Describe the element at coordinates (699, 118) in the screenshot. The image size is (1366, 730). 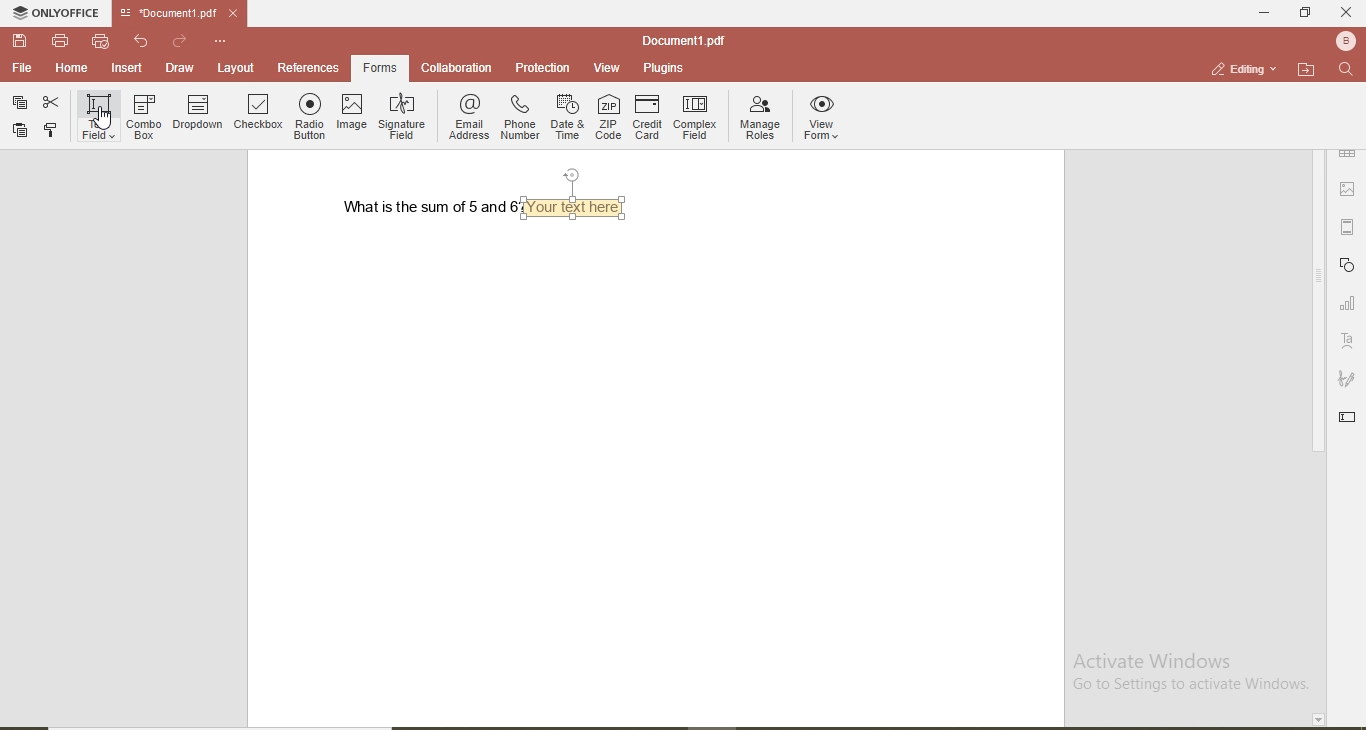
I see `complex field` at that location.